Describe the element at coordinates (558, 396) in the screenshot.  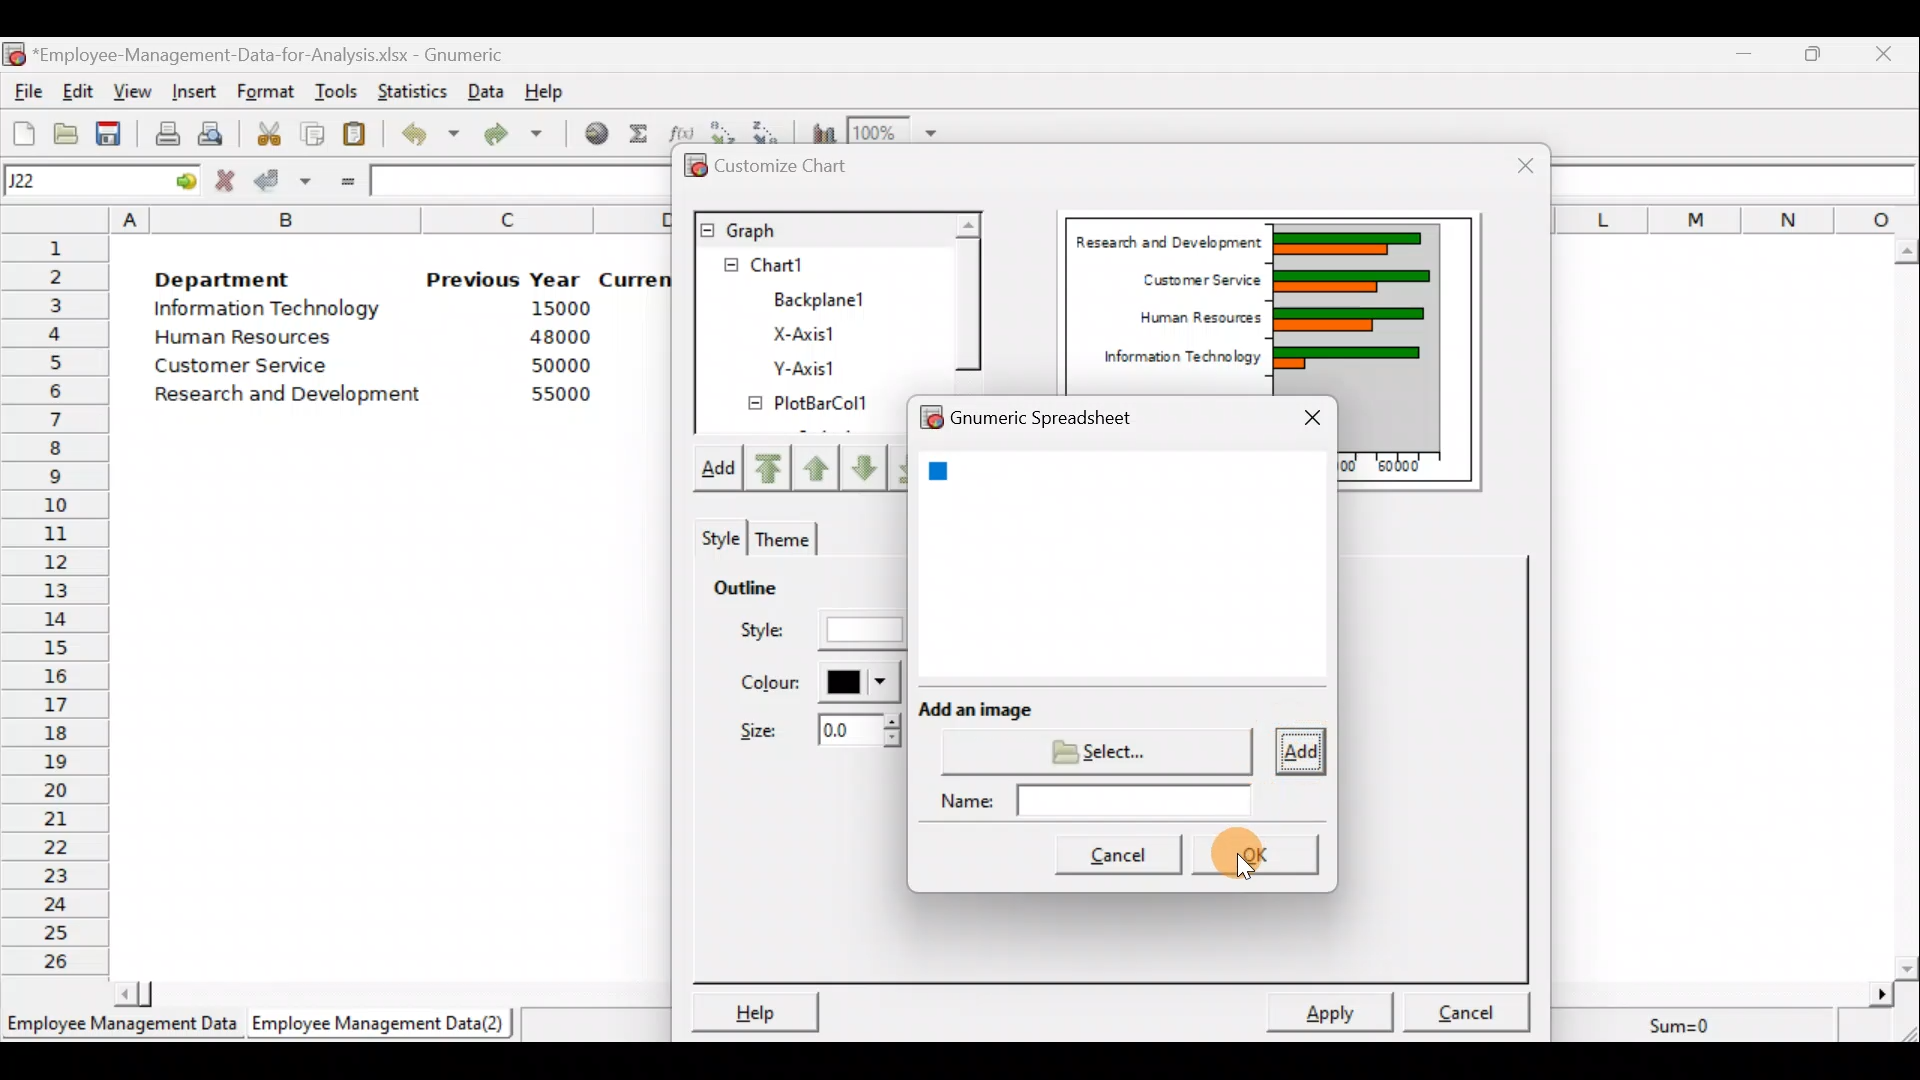
I see `55000` at that location.